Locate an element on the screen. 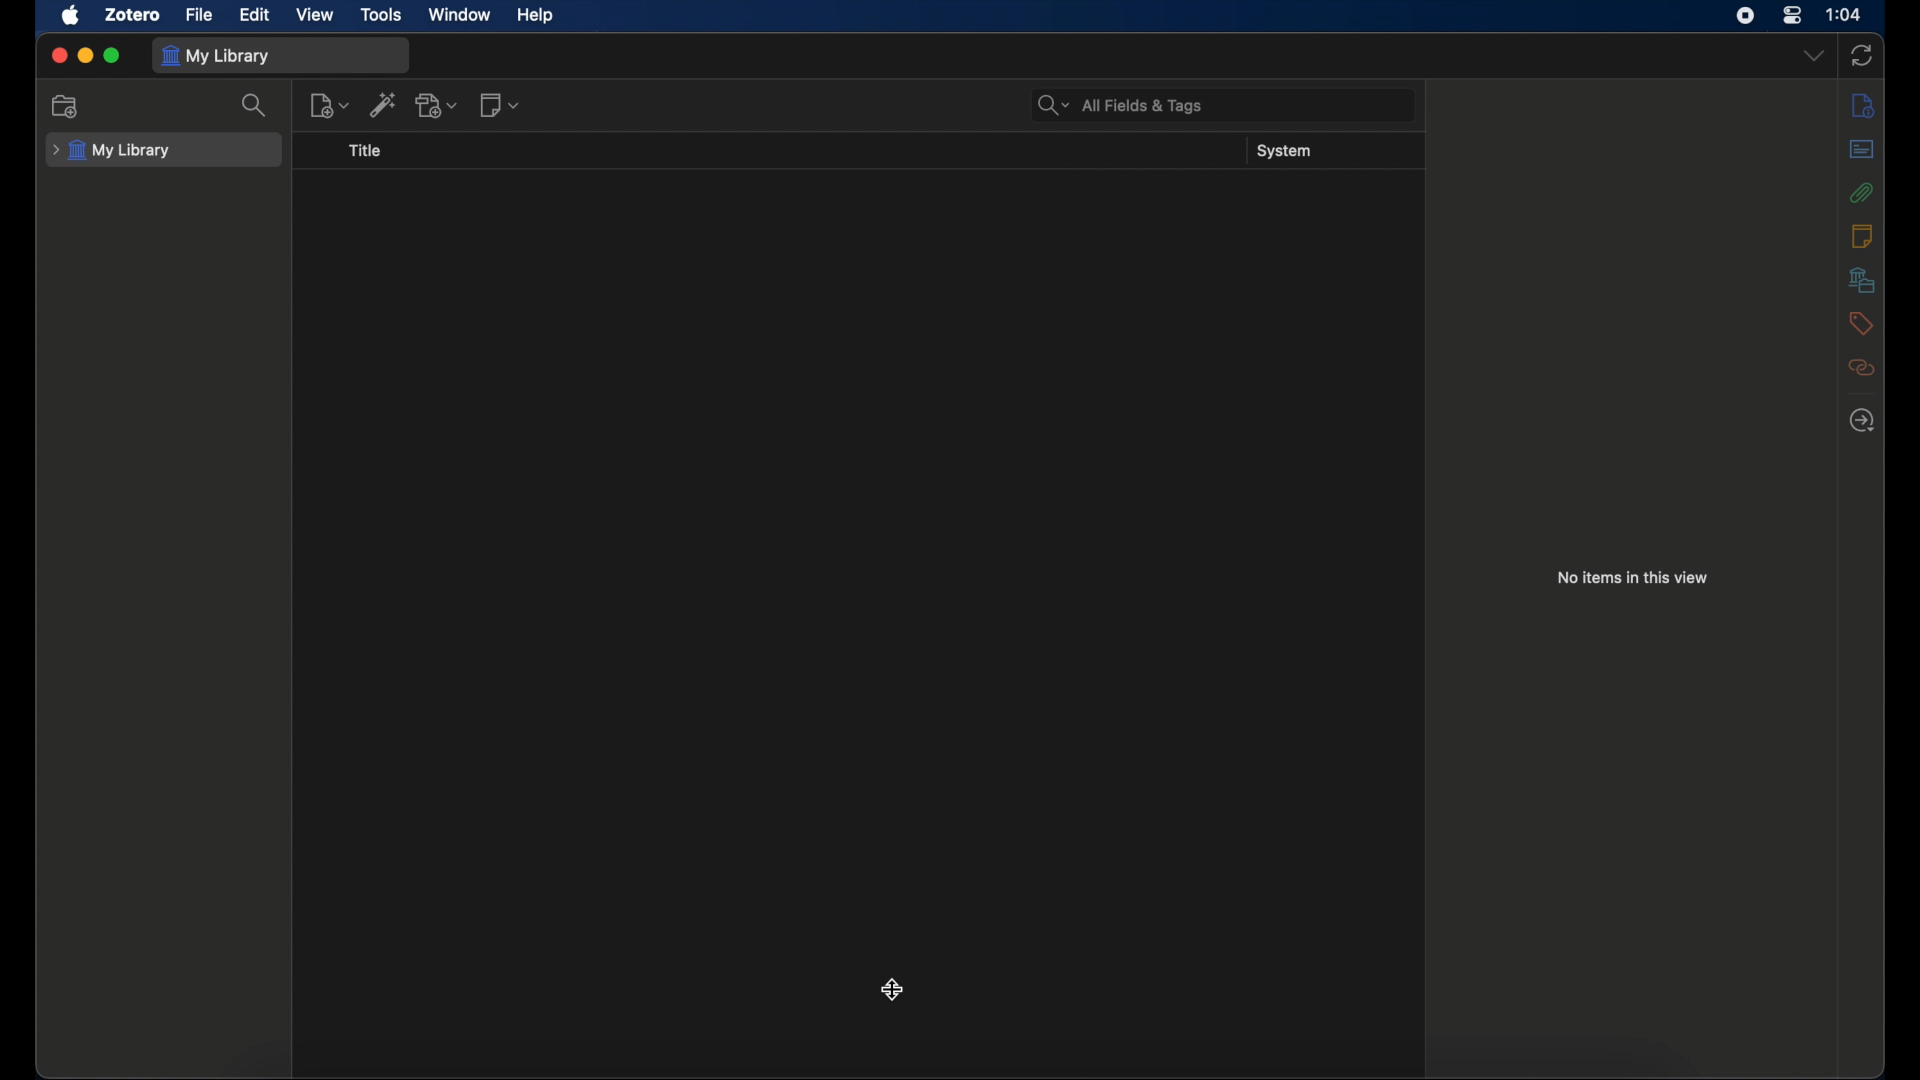 The image size is (1920, 1080). search  is located at coordinates (1118, 106).